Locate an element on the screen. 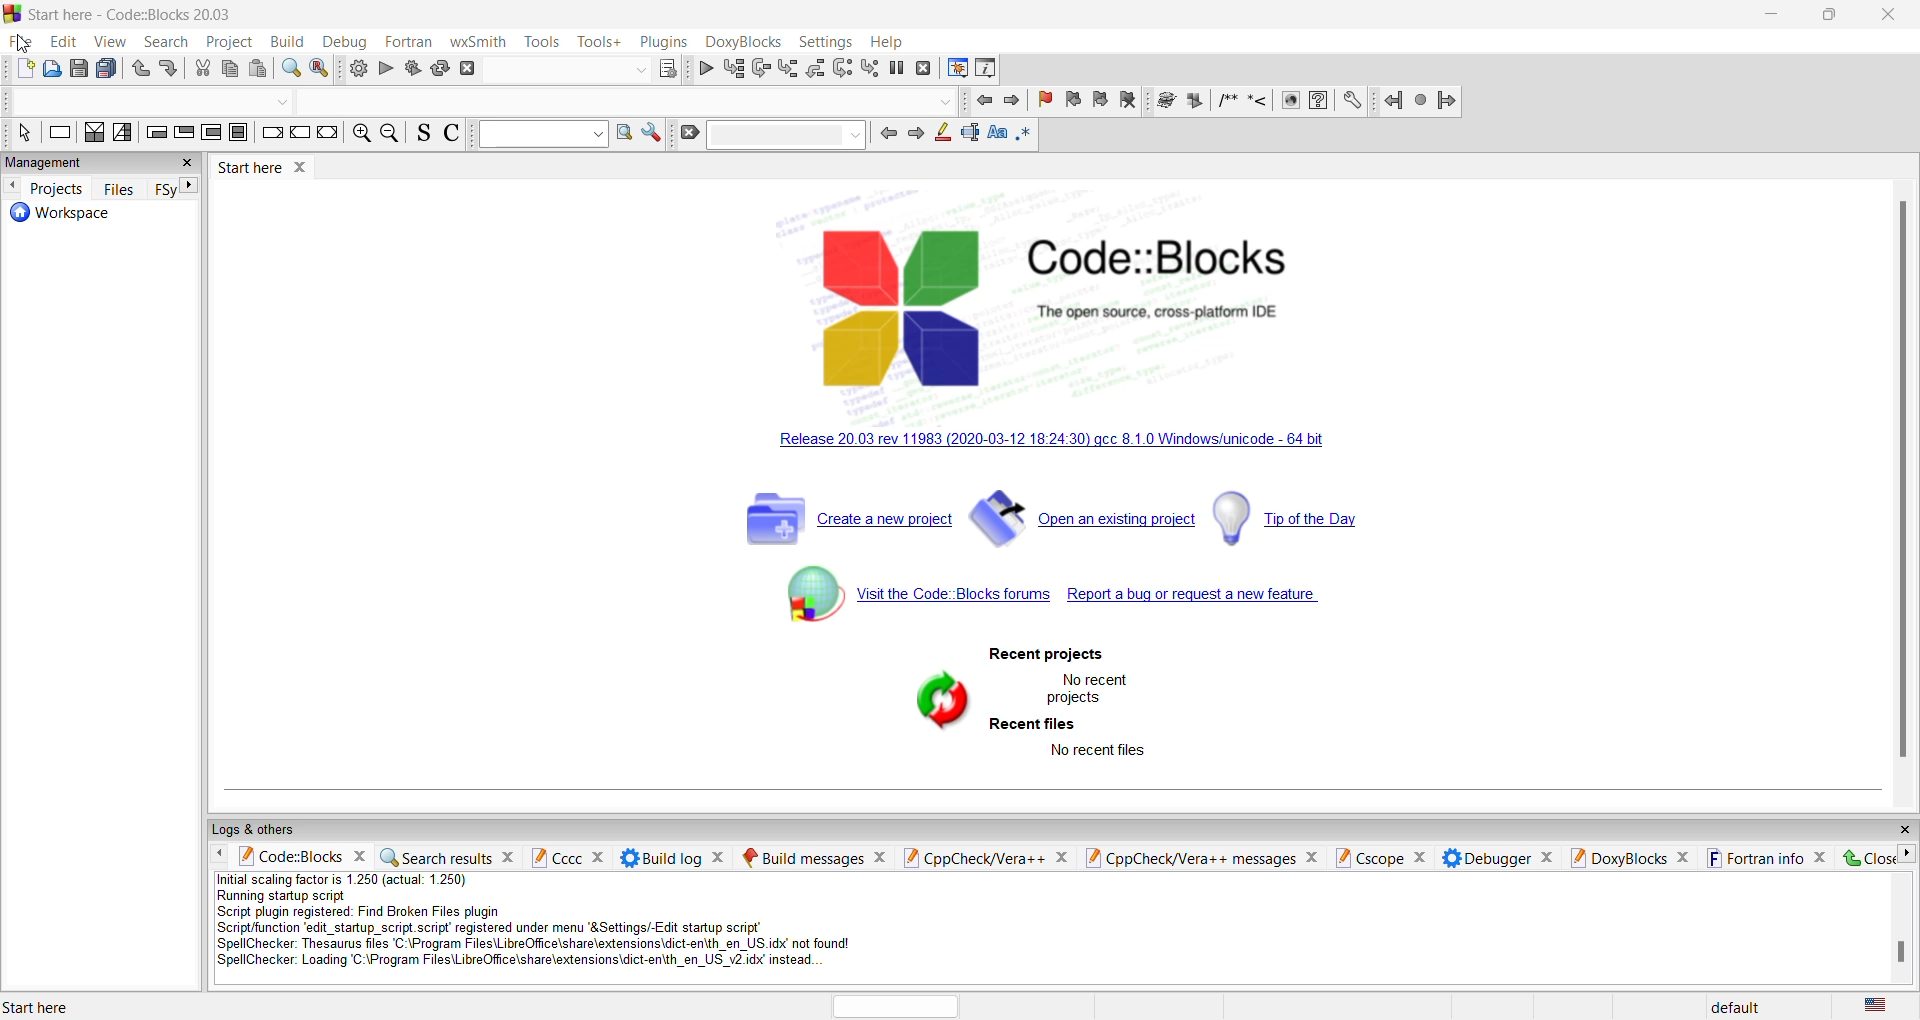  Various info is located at coordinates (986, 67).